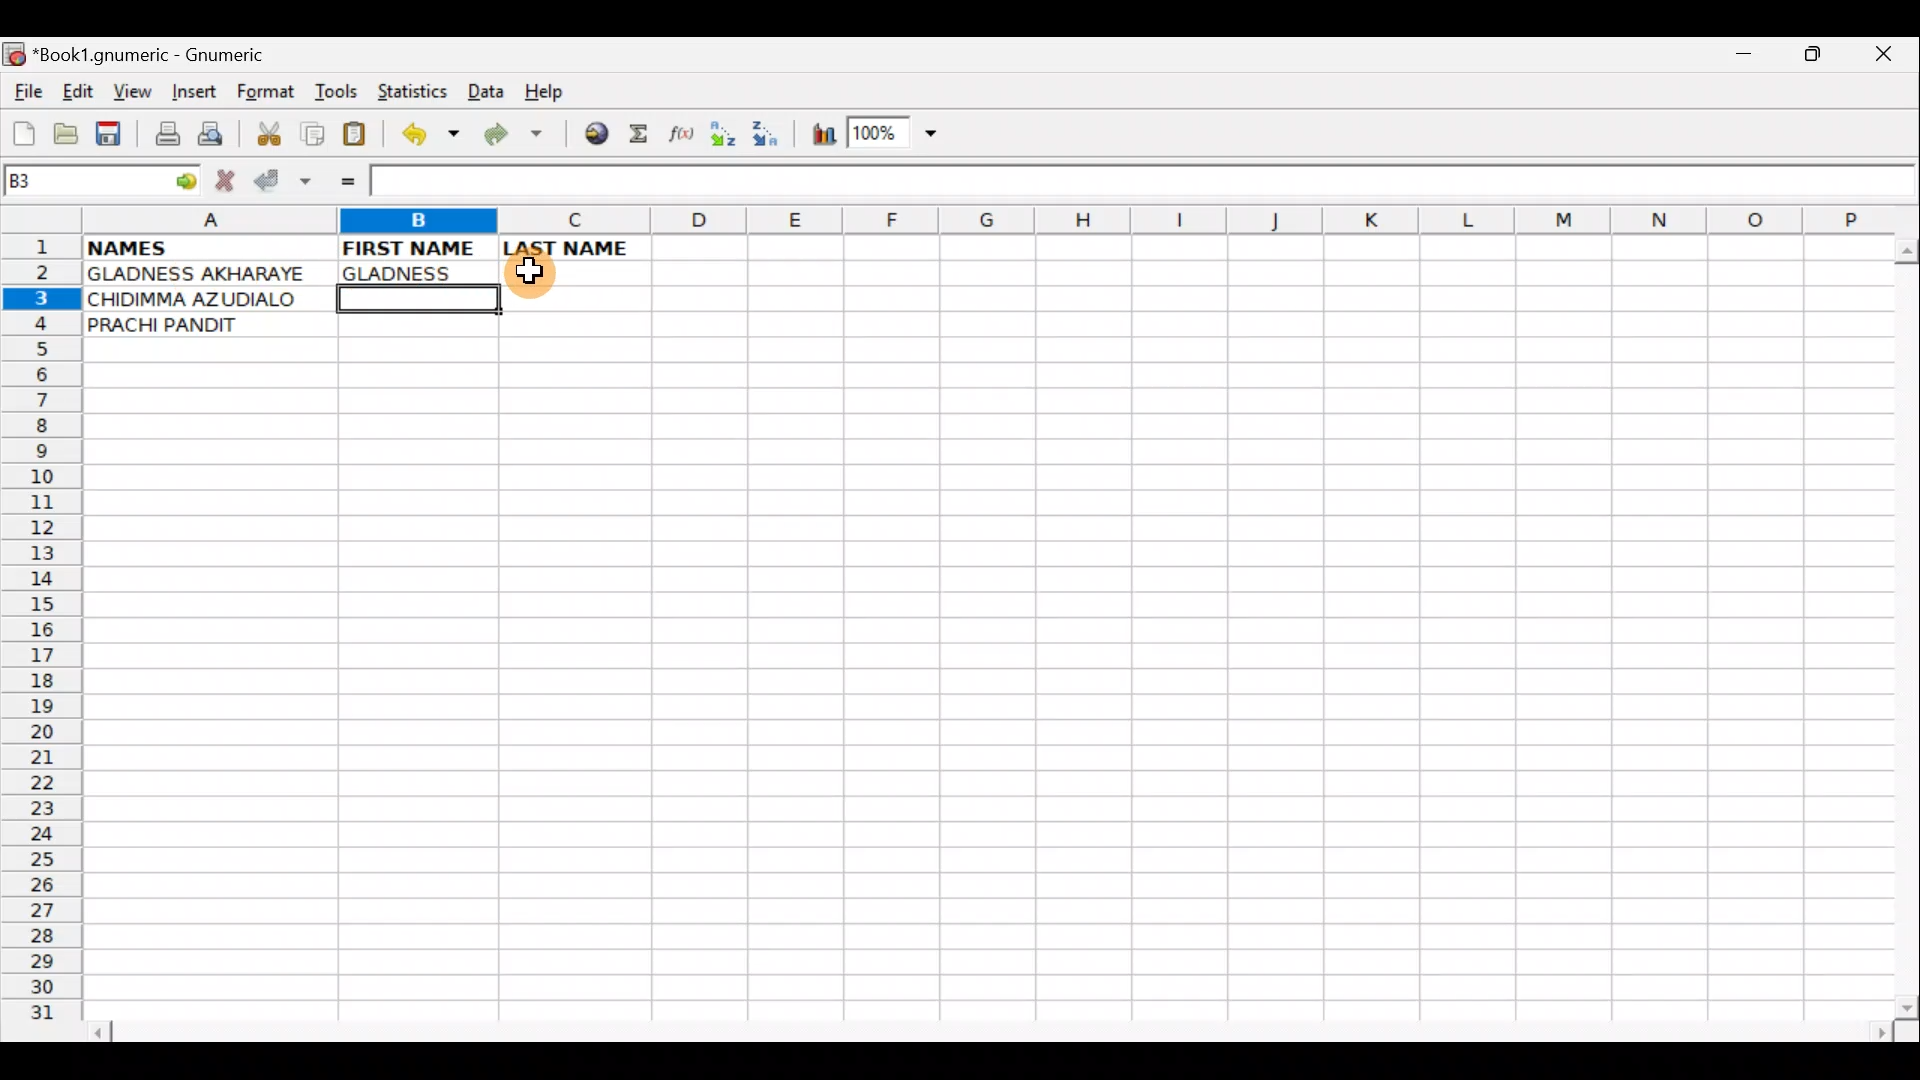  I want to click on Sort Ascending order, so click(729, 138).